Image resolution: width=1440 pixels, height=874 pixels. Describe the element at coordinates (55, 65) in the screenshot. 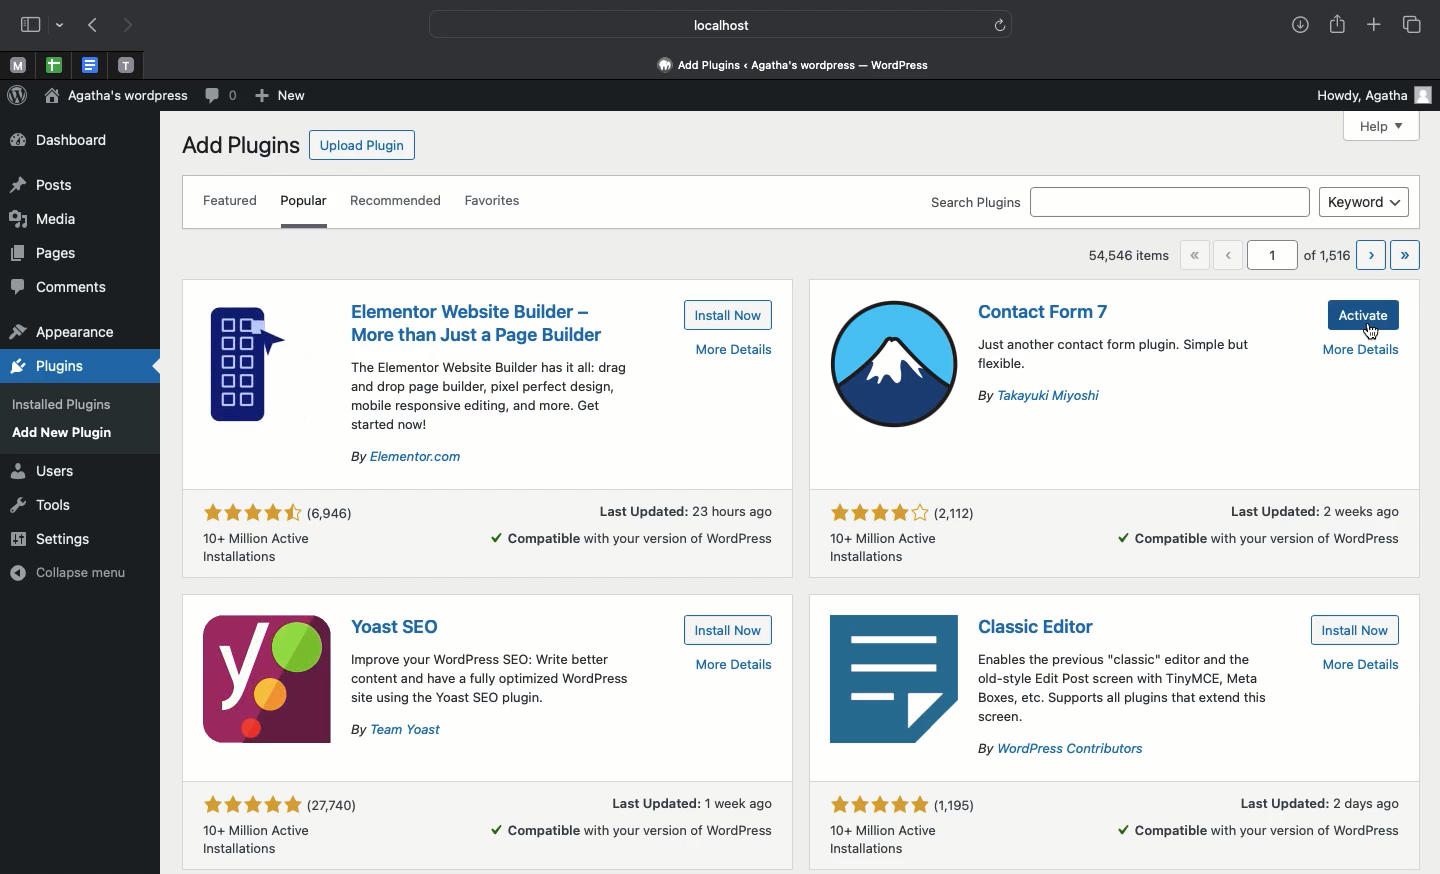

I see `pinned tabs` at that location.